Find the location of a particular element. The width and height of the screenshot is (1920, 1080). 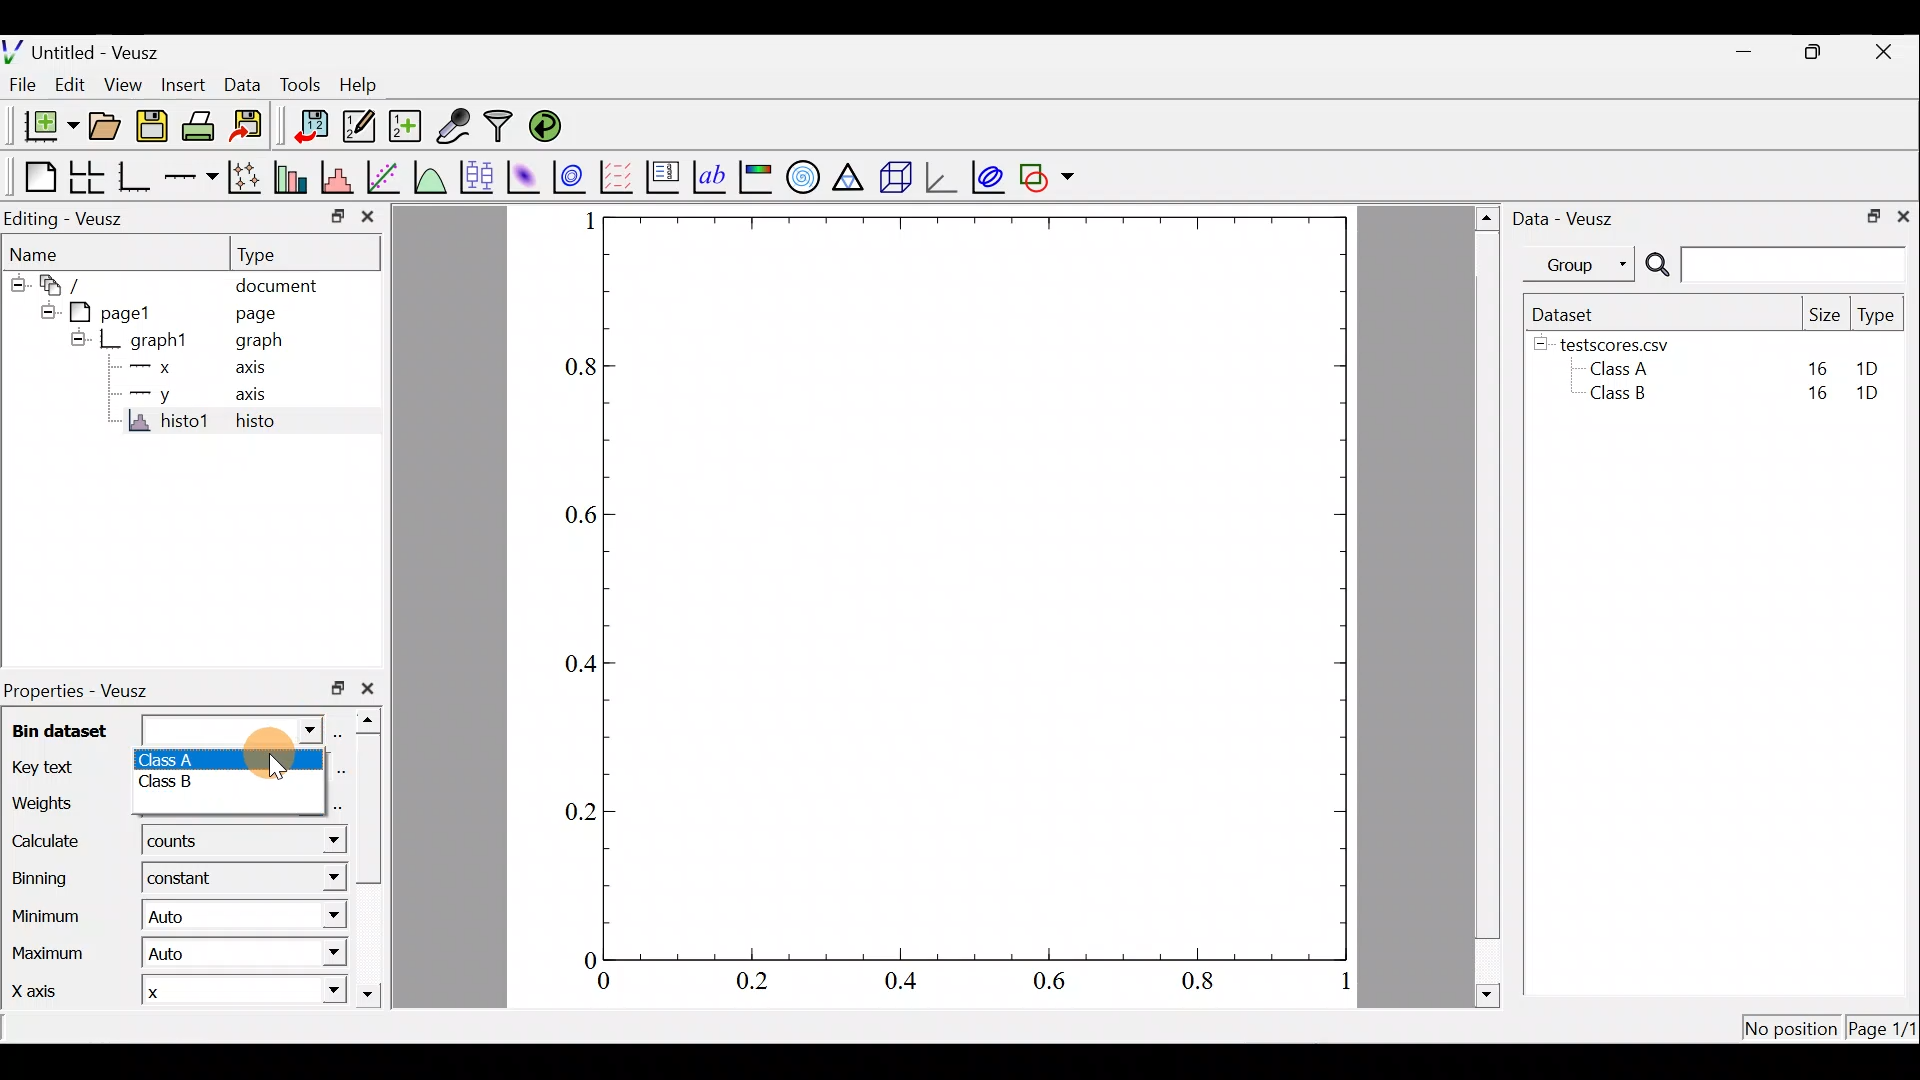

Tools is located at coordinates (298, 86).